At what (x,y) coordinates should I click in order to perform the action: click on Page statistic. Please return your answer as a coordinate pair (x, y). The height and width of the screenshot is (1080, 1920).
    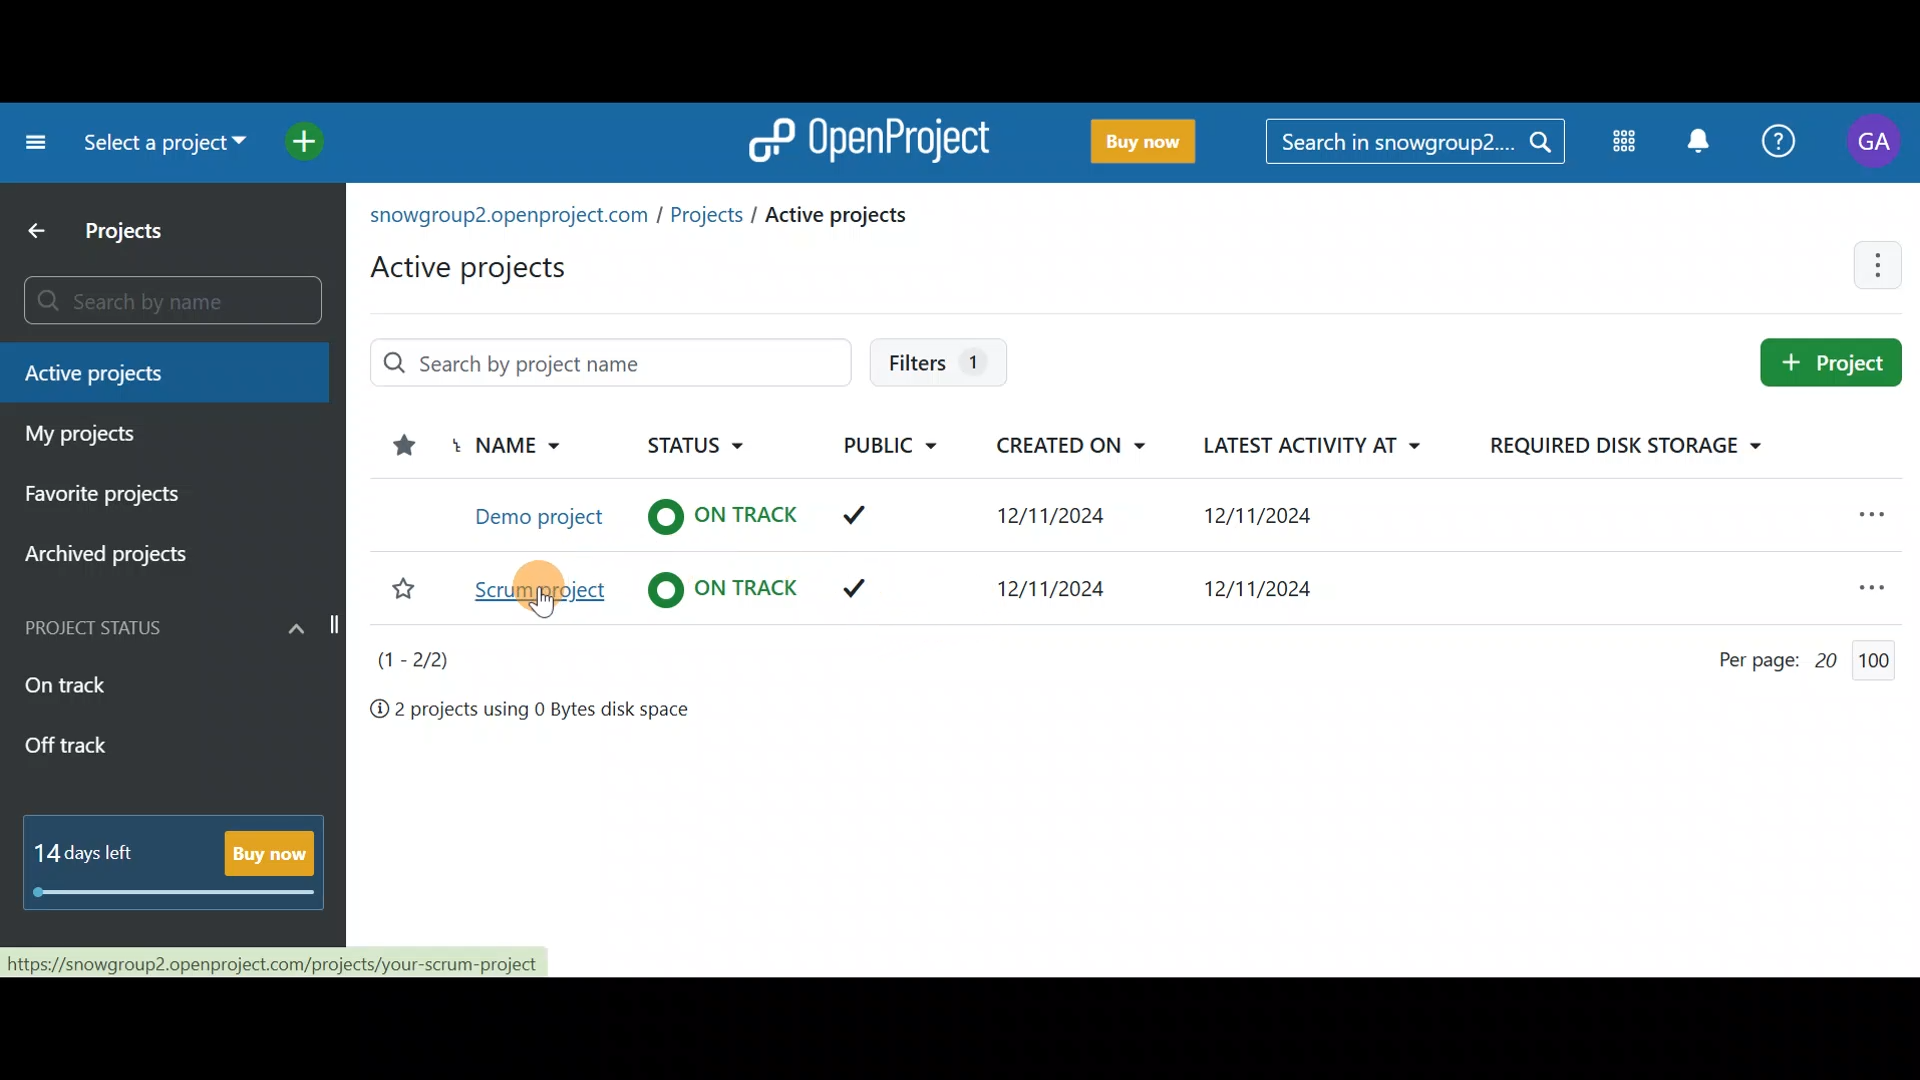
    Looking at the image, I should click on (1805, 664).